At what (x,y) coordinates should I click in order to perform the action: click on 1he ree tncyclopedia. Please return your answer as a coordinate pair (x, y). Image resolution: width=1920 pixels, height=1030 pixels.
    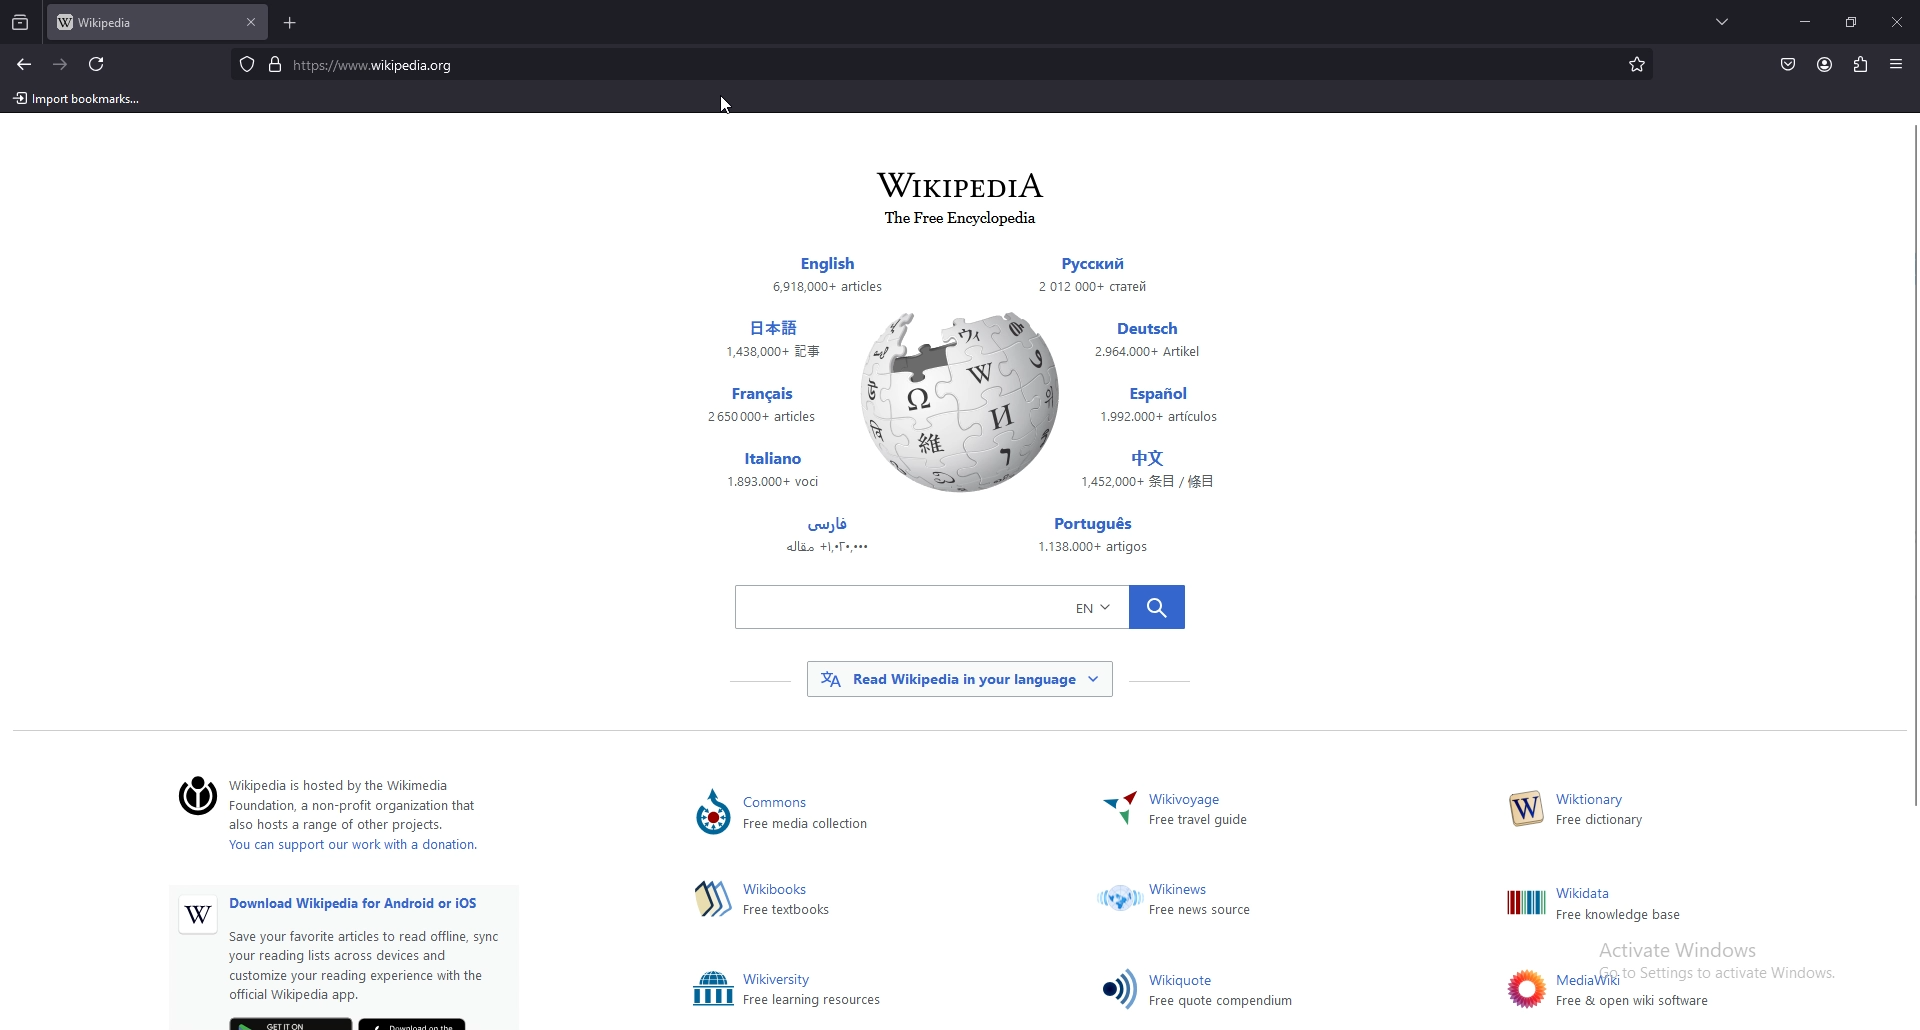
    Looking at the image, I should click on (963, 219).